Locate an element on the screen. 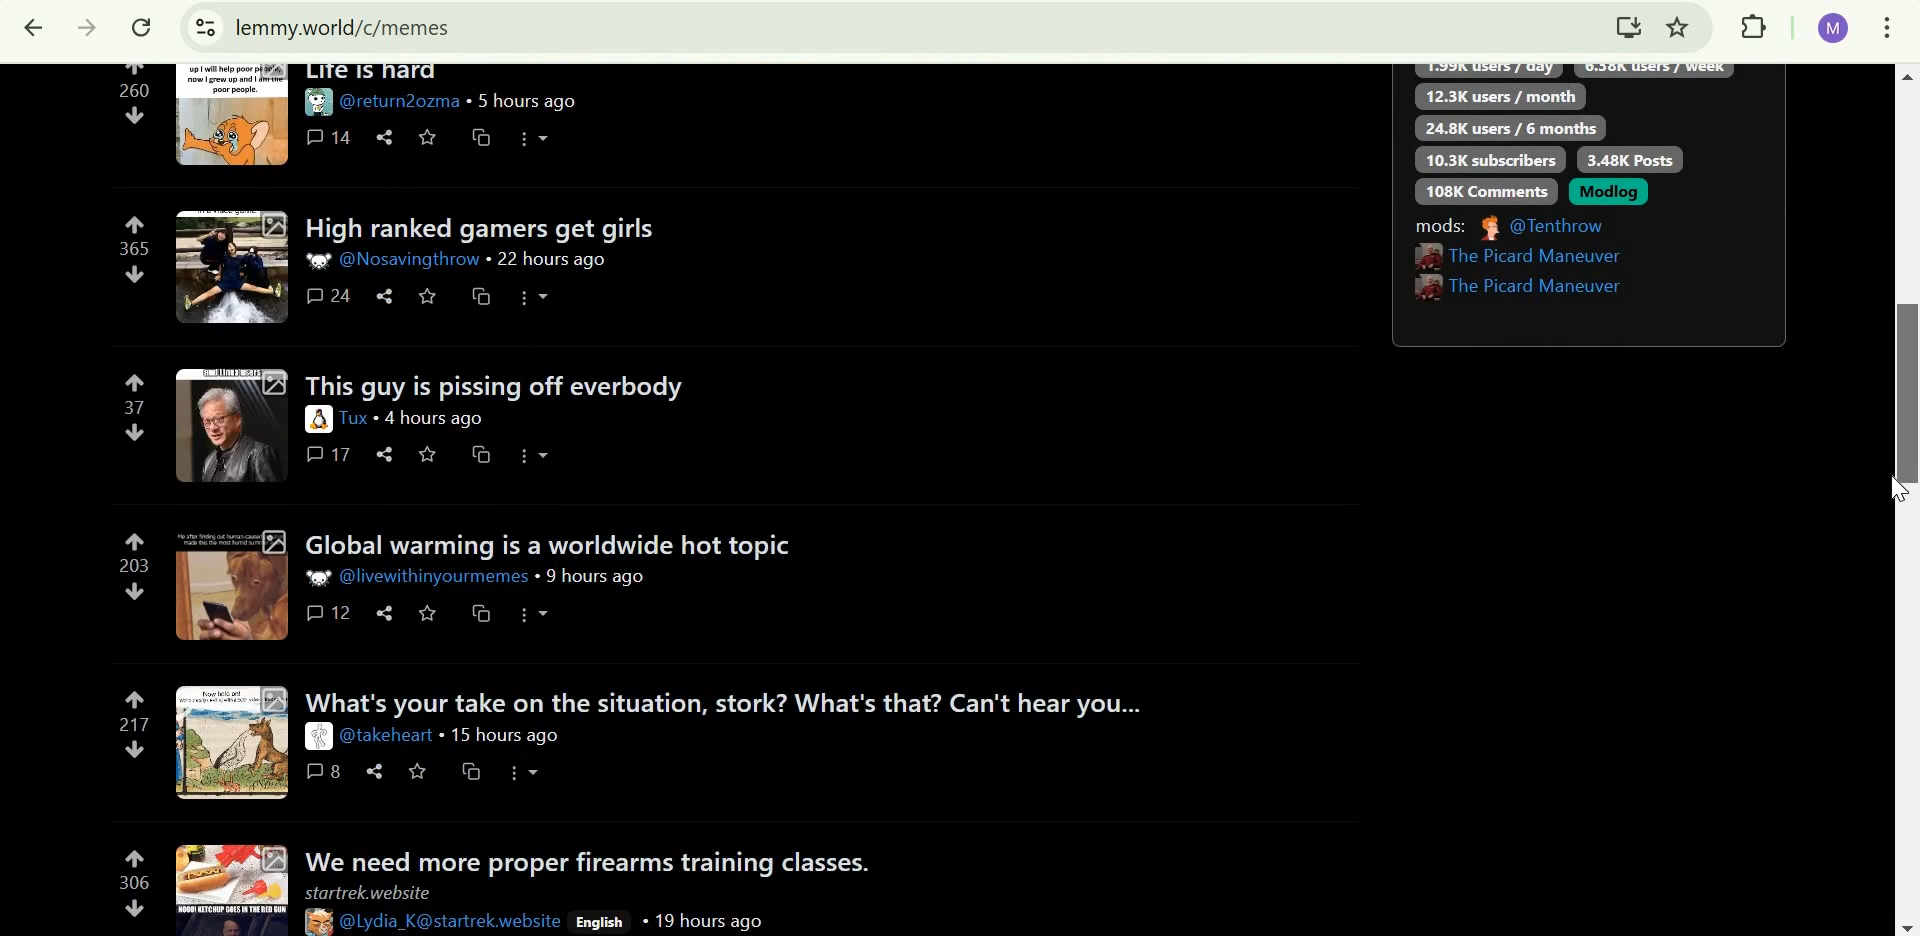 The width and height of the screenshot is (1920, 936). more is located at coordinates (534, 456).